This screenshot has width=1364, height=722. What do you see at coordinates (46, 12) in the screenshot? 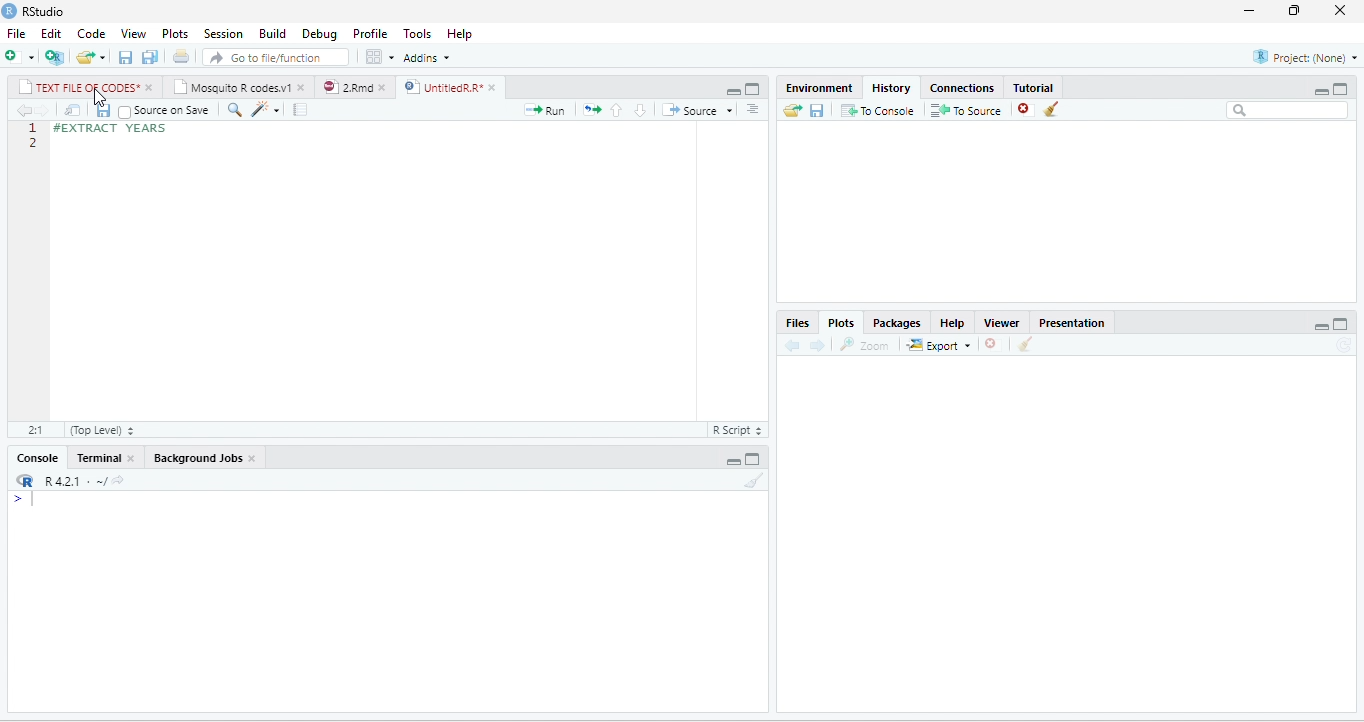
I see `RStudio` at bounding box center [46, 12].